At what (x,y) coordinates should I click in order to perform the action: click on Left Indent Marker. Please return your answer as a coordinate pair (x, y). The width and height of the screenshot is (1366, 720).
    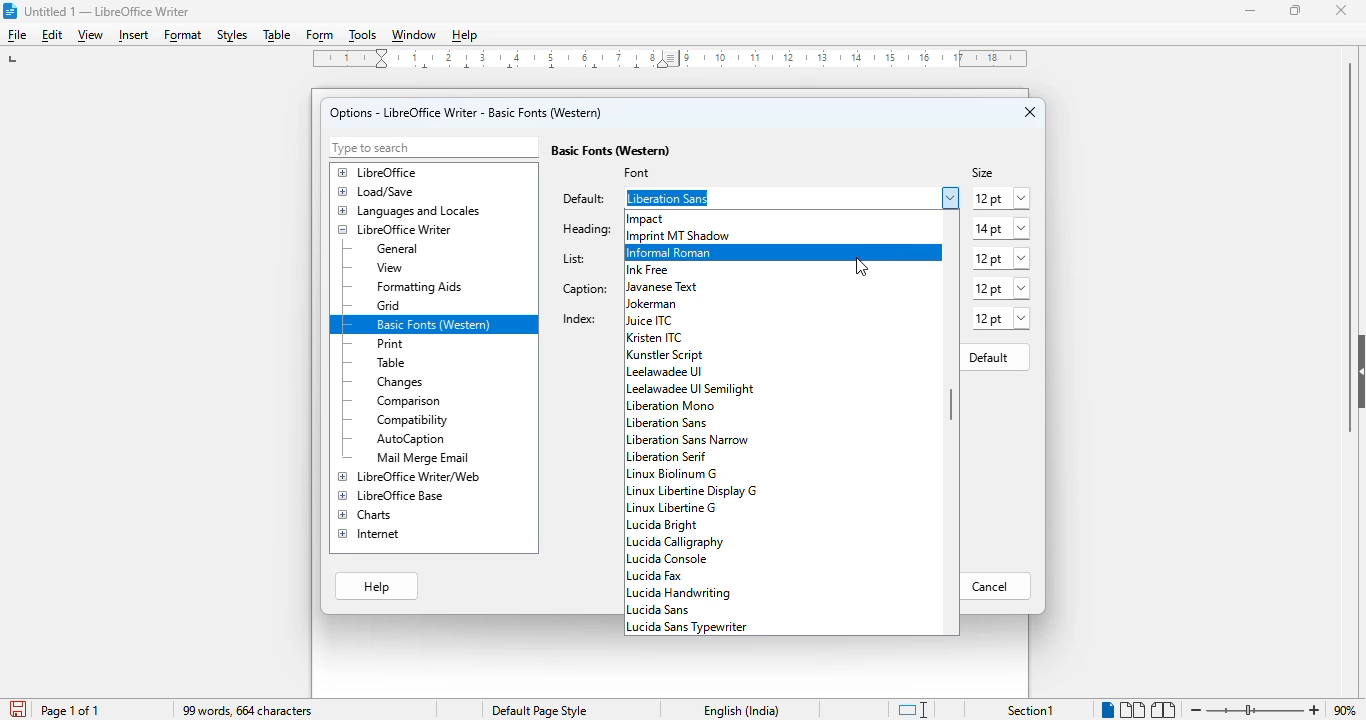
    Looking at the image, I should click on (674, 59).